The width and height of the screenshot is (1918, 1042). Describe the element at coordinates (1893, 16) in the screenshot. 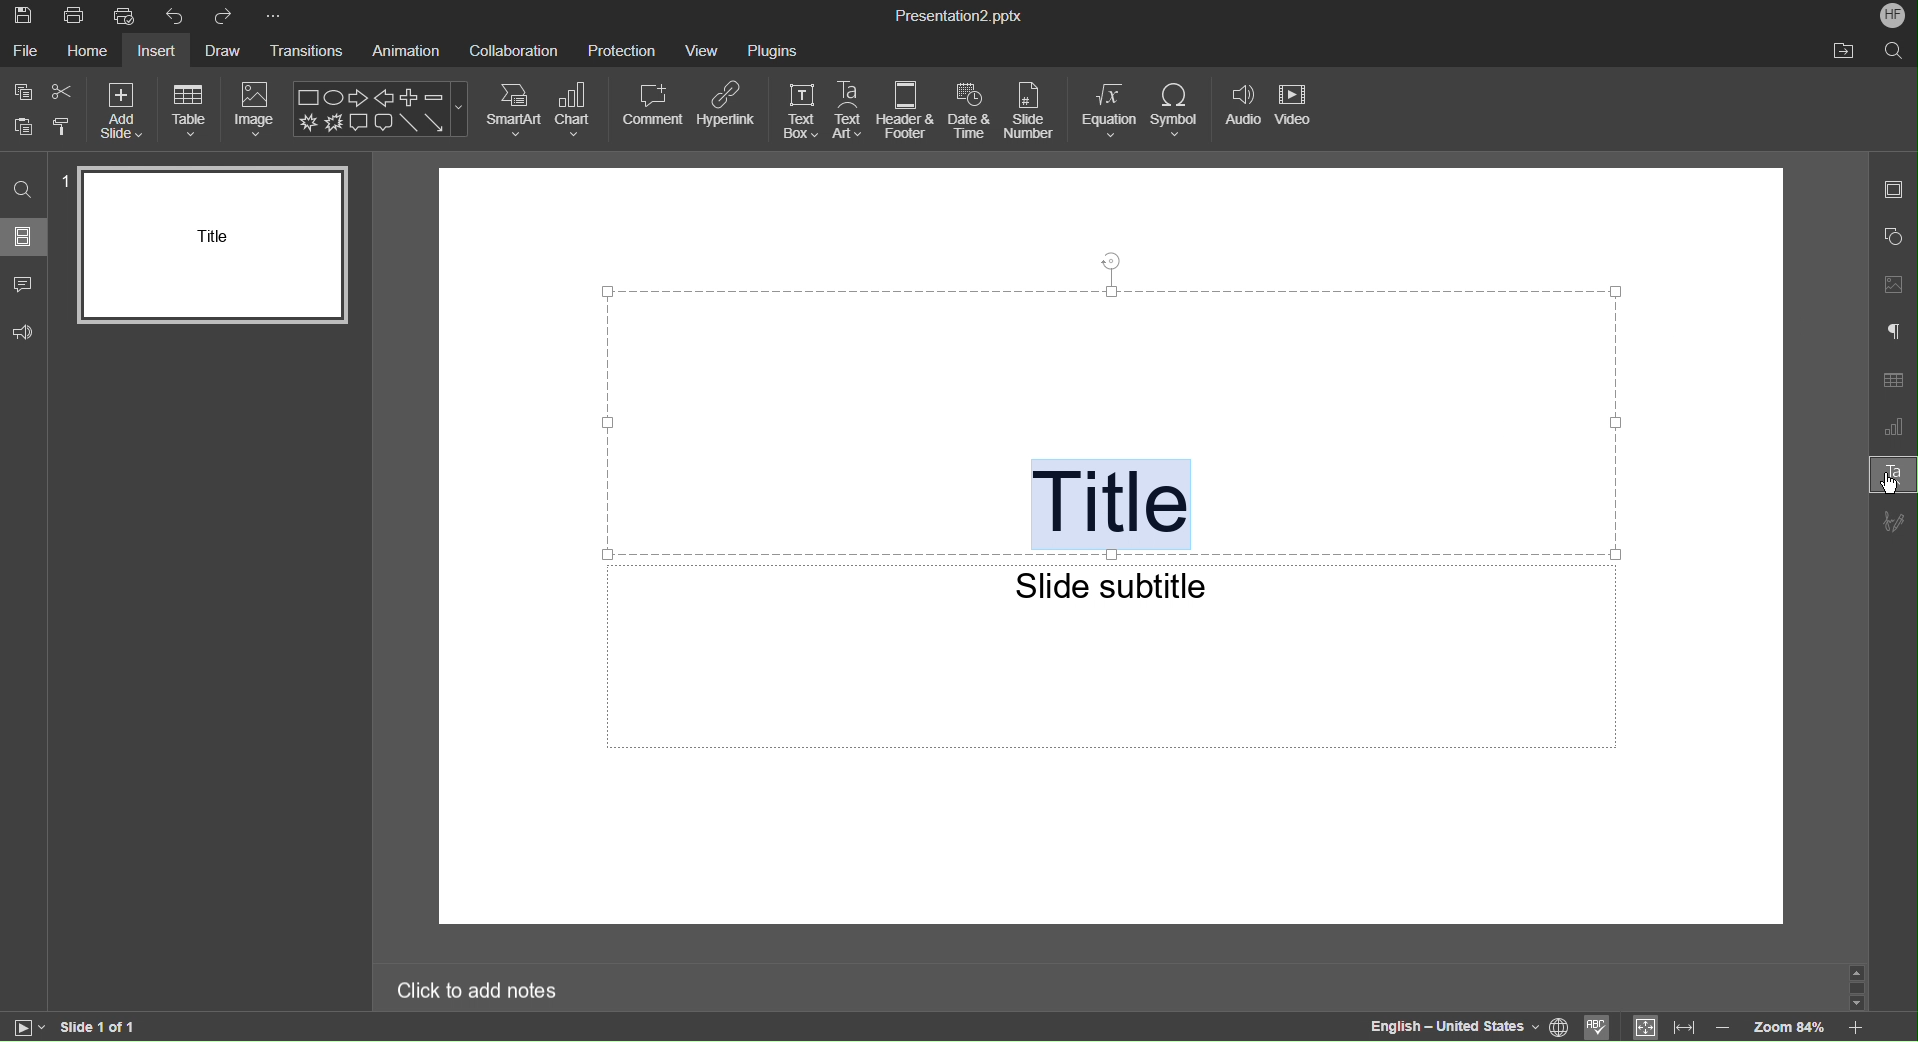

I see `Account` at that location.